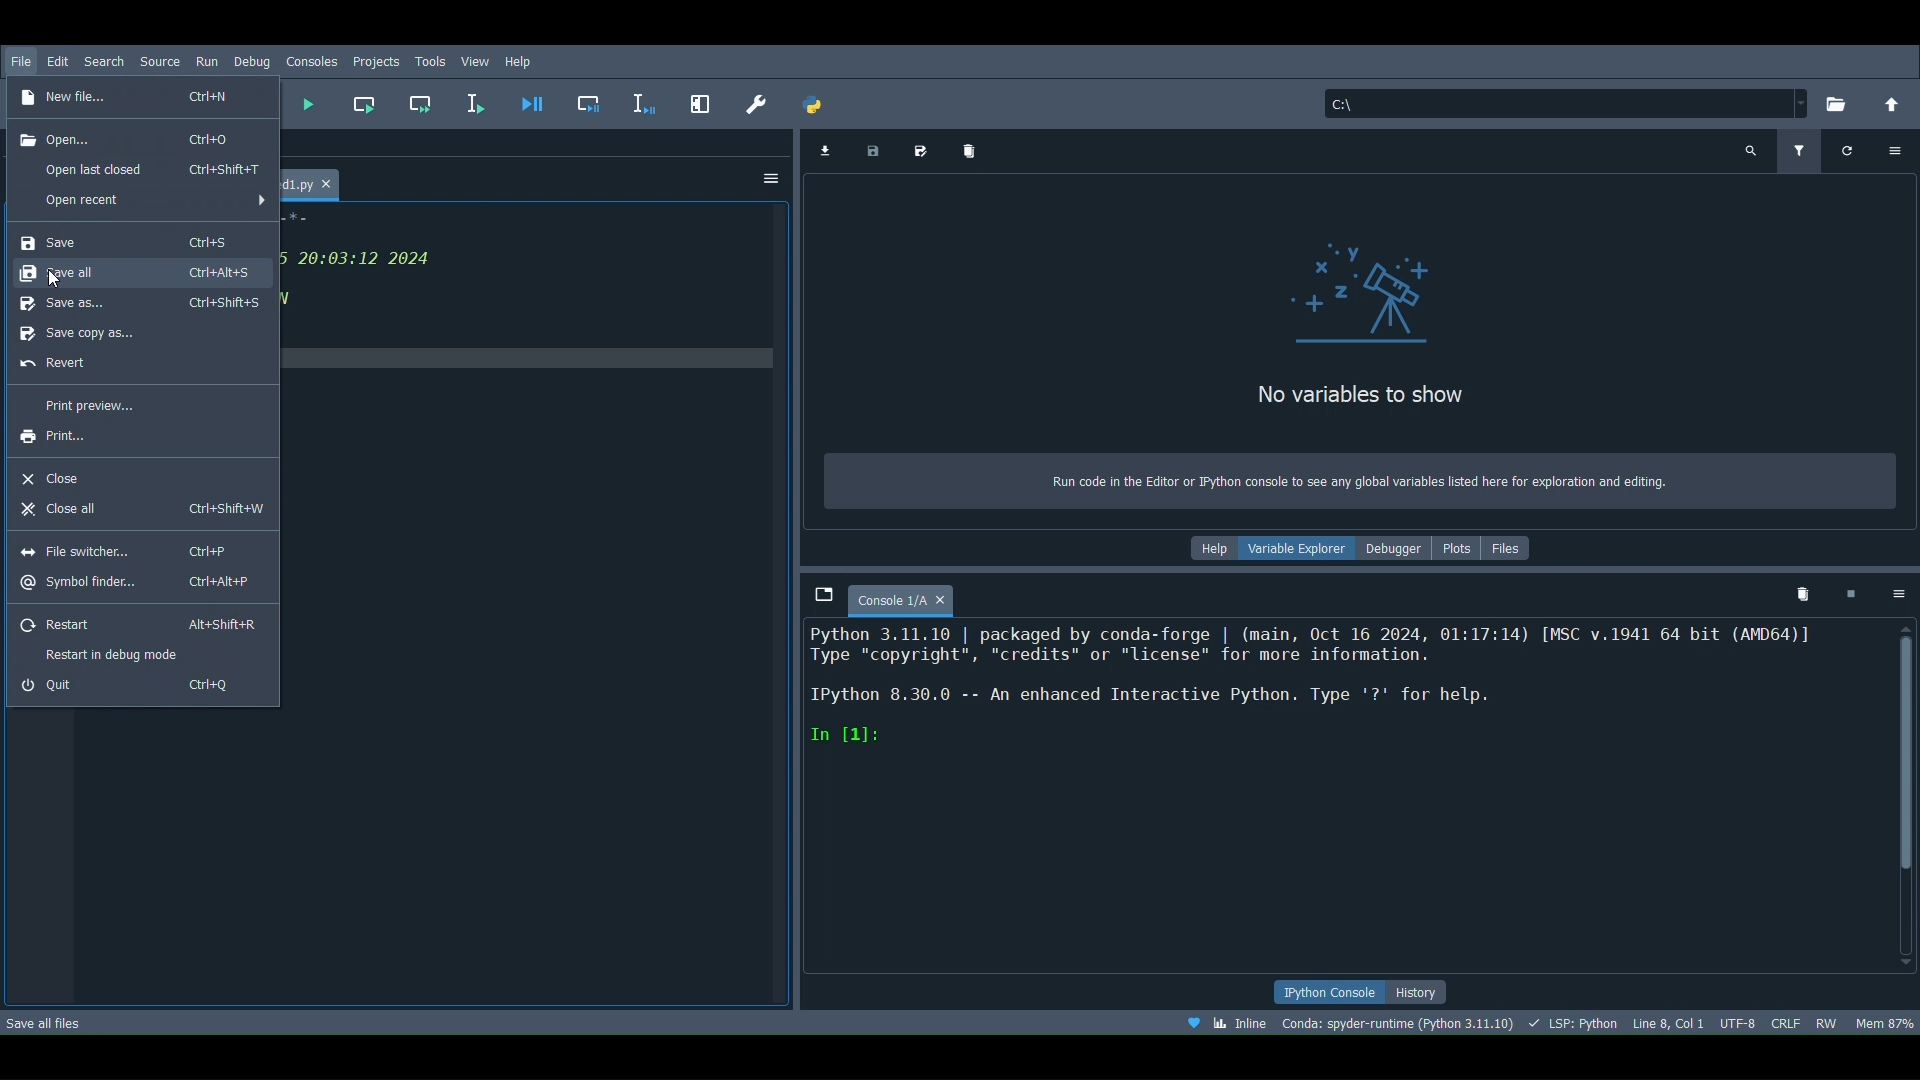 This screenshot has height=1080, width=1920. Describe the element at coordinates (1574, 1022) in the screenshot. I see `Completions, linting, code folding and symbols status.` at that location.